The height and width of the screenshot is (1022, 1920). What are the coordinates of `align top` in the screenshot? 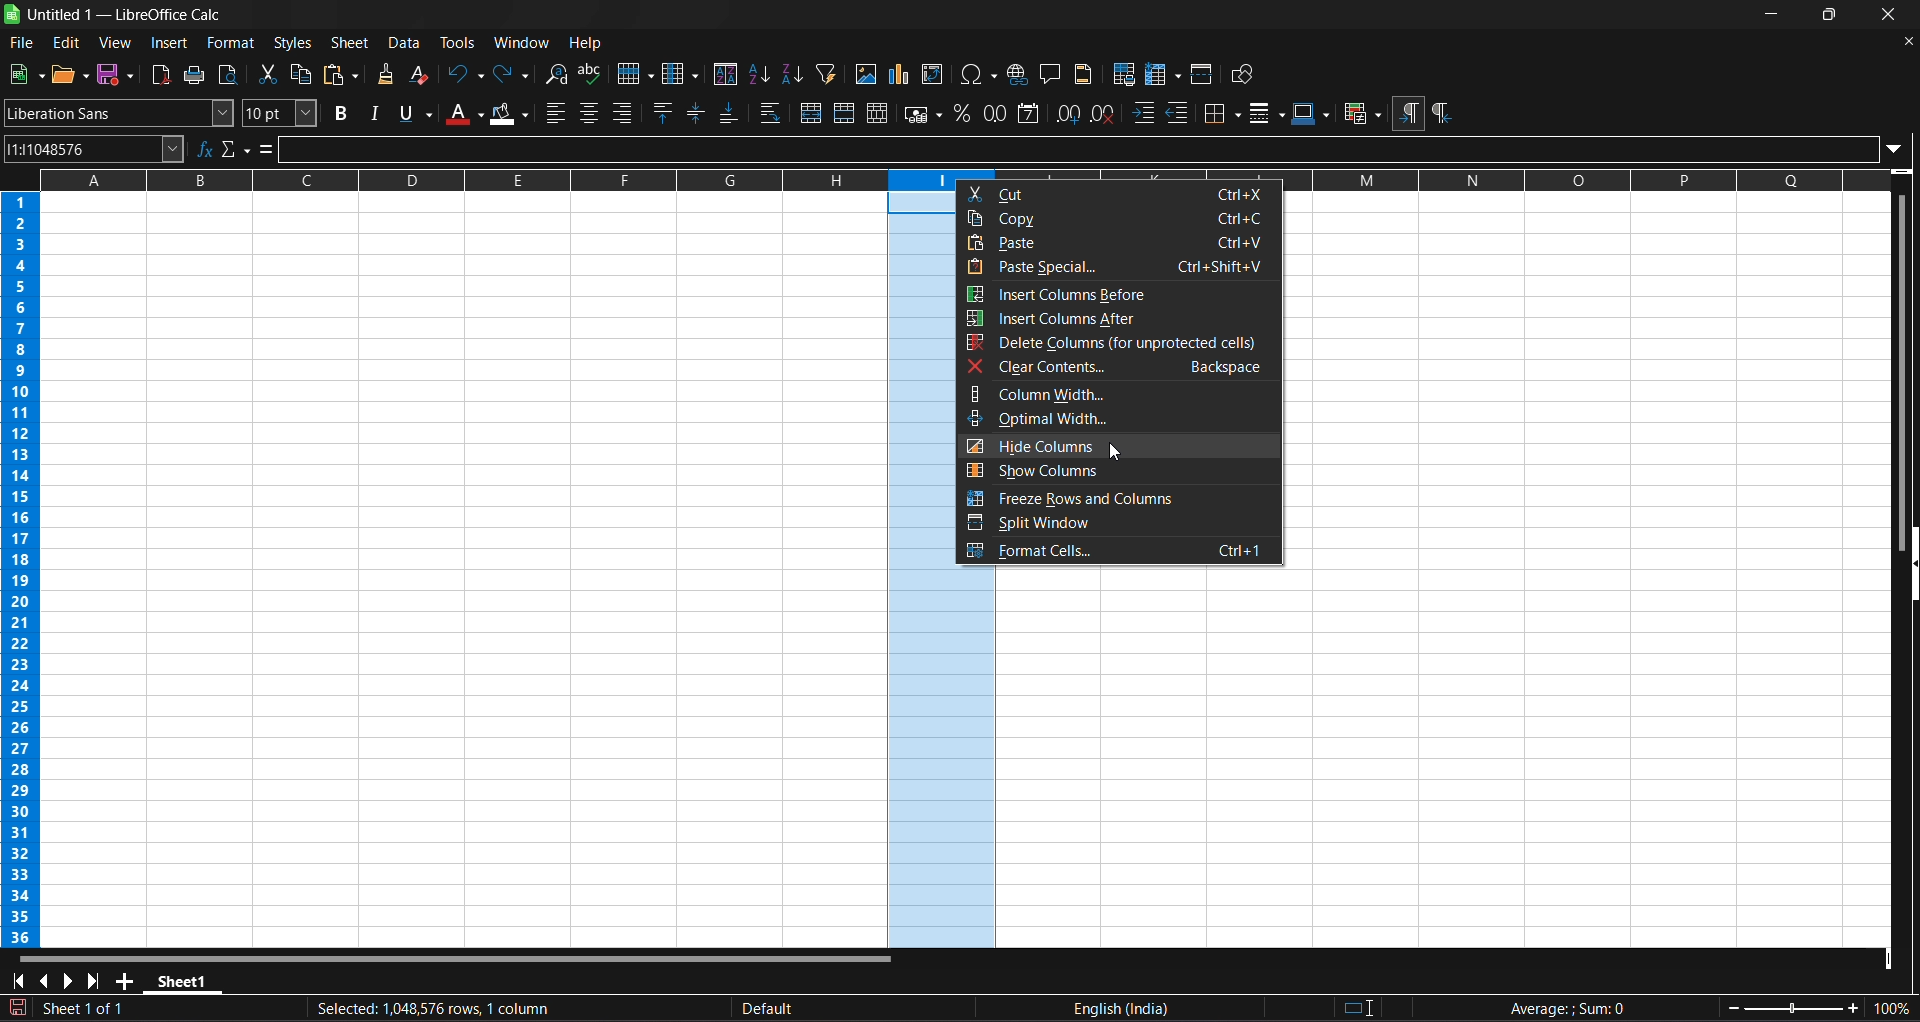 It's located at (664, 113).